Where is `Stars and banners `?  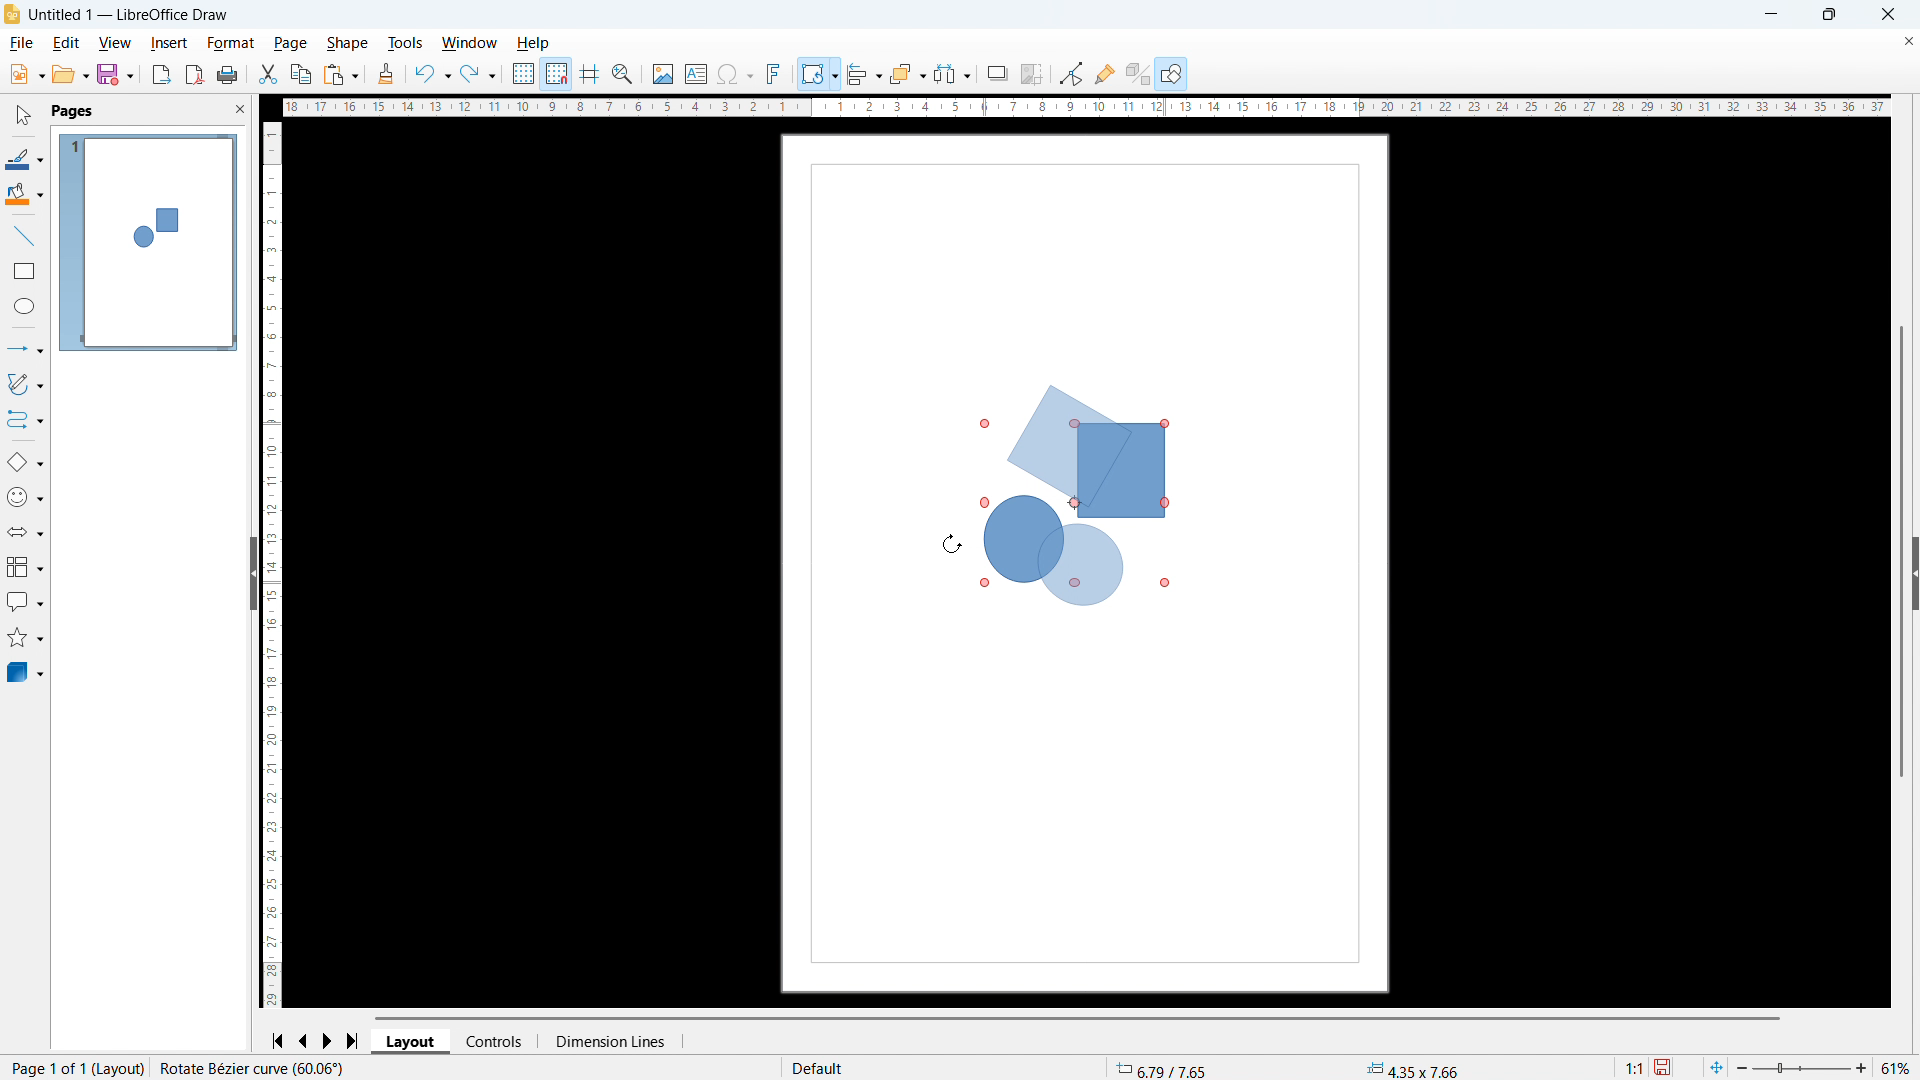 Stars and banners  is located at coordinates (23, 639).